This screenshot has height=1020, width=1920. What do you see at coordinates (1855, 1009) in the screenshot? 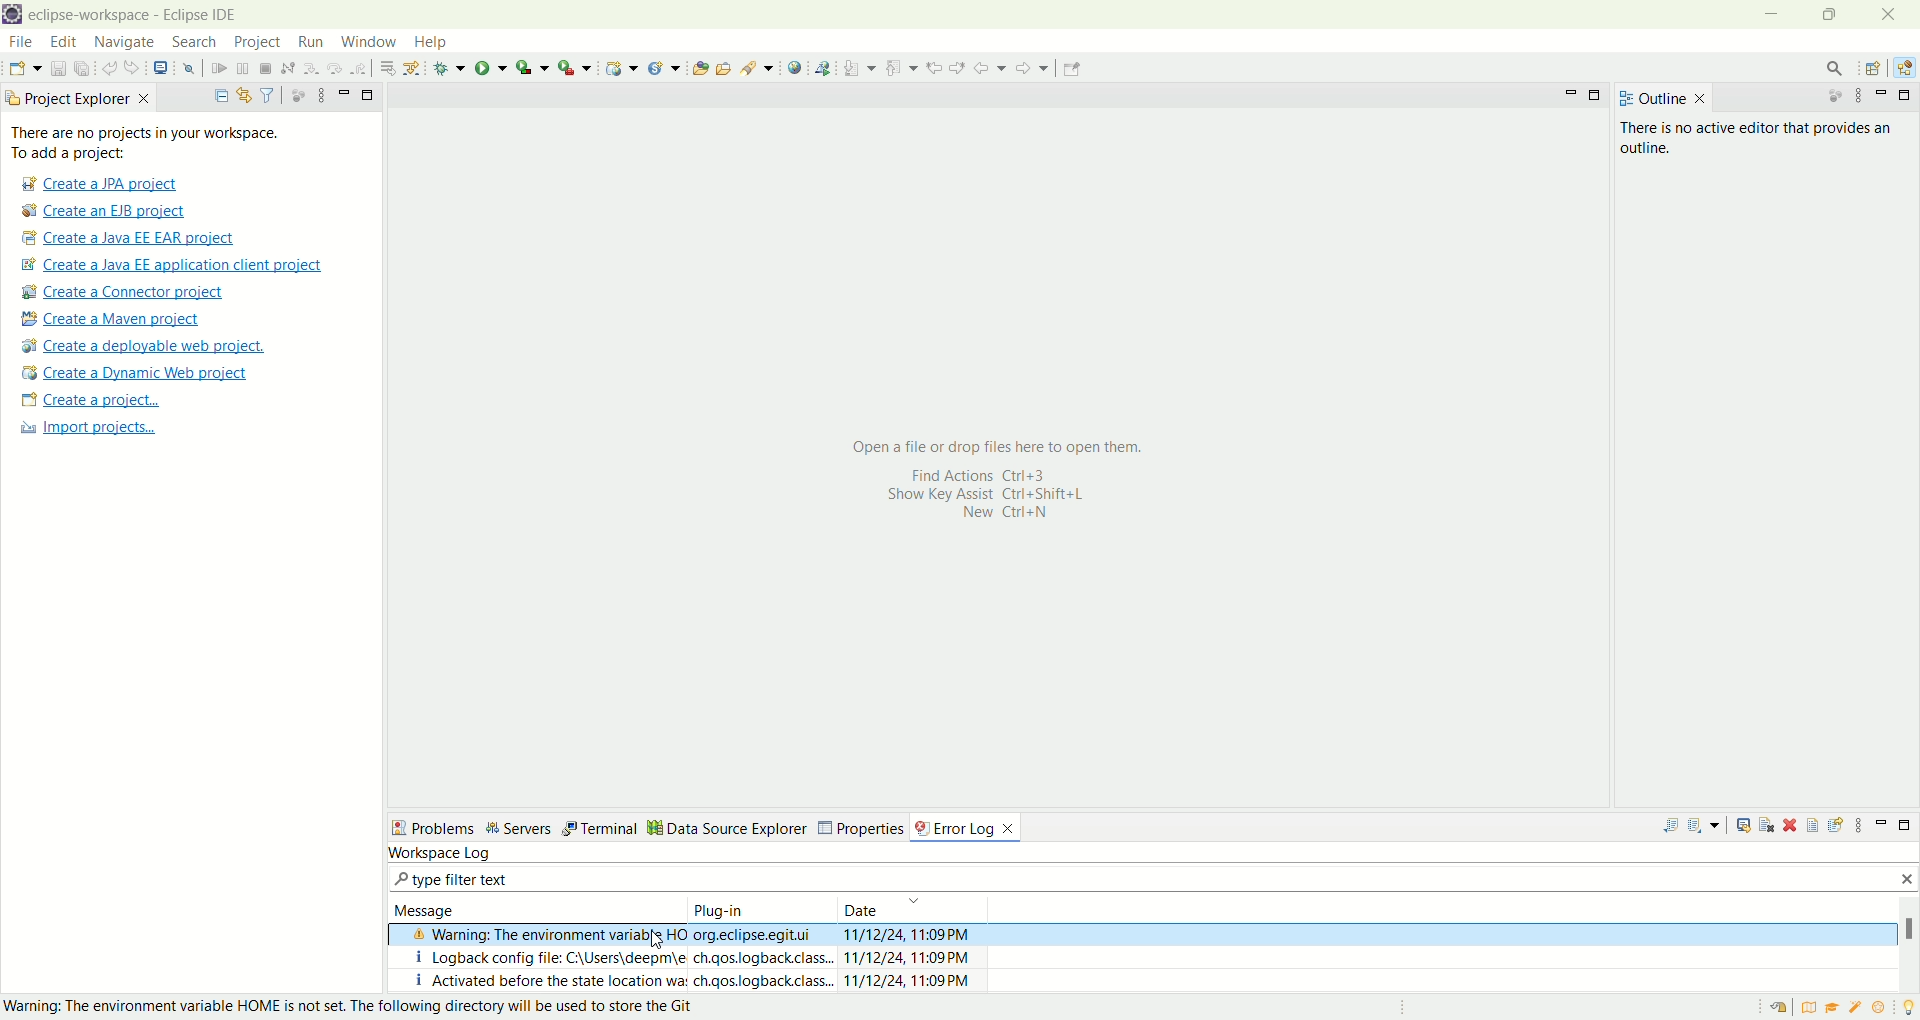
I see `samples` at bounding box center [1855, 1009].